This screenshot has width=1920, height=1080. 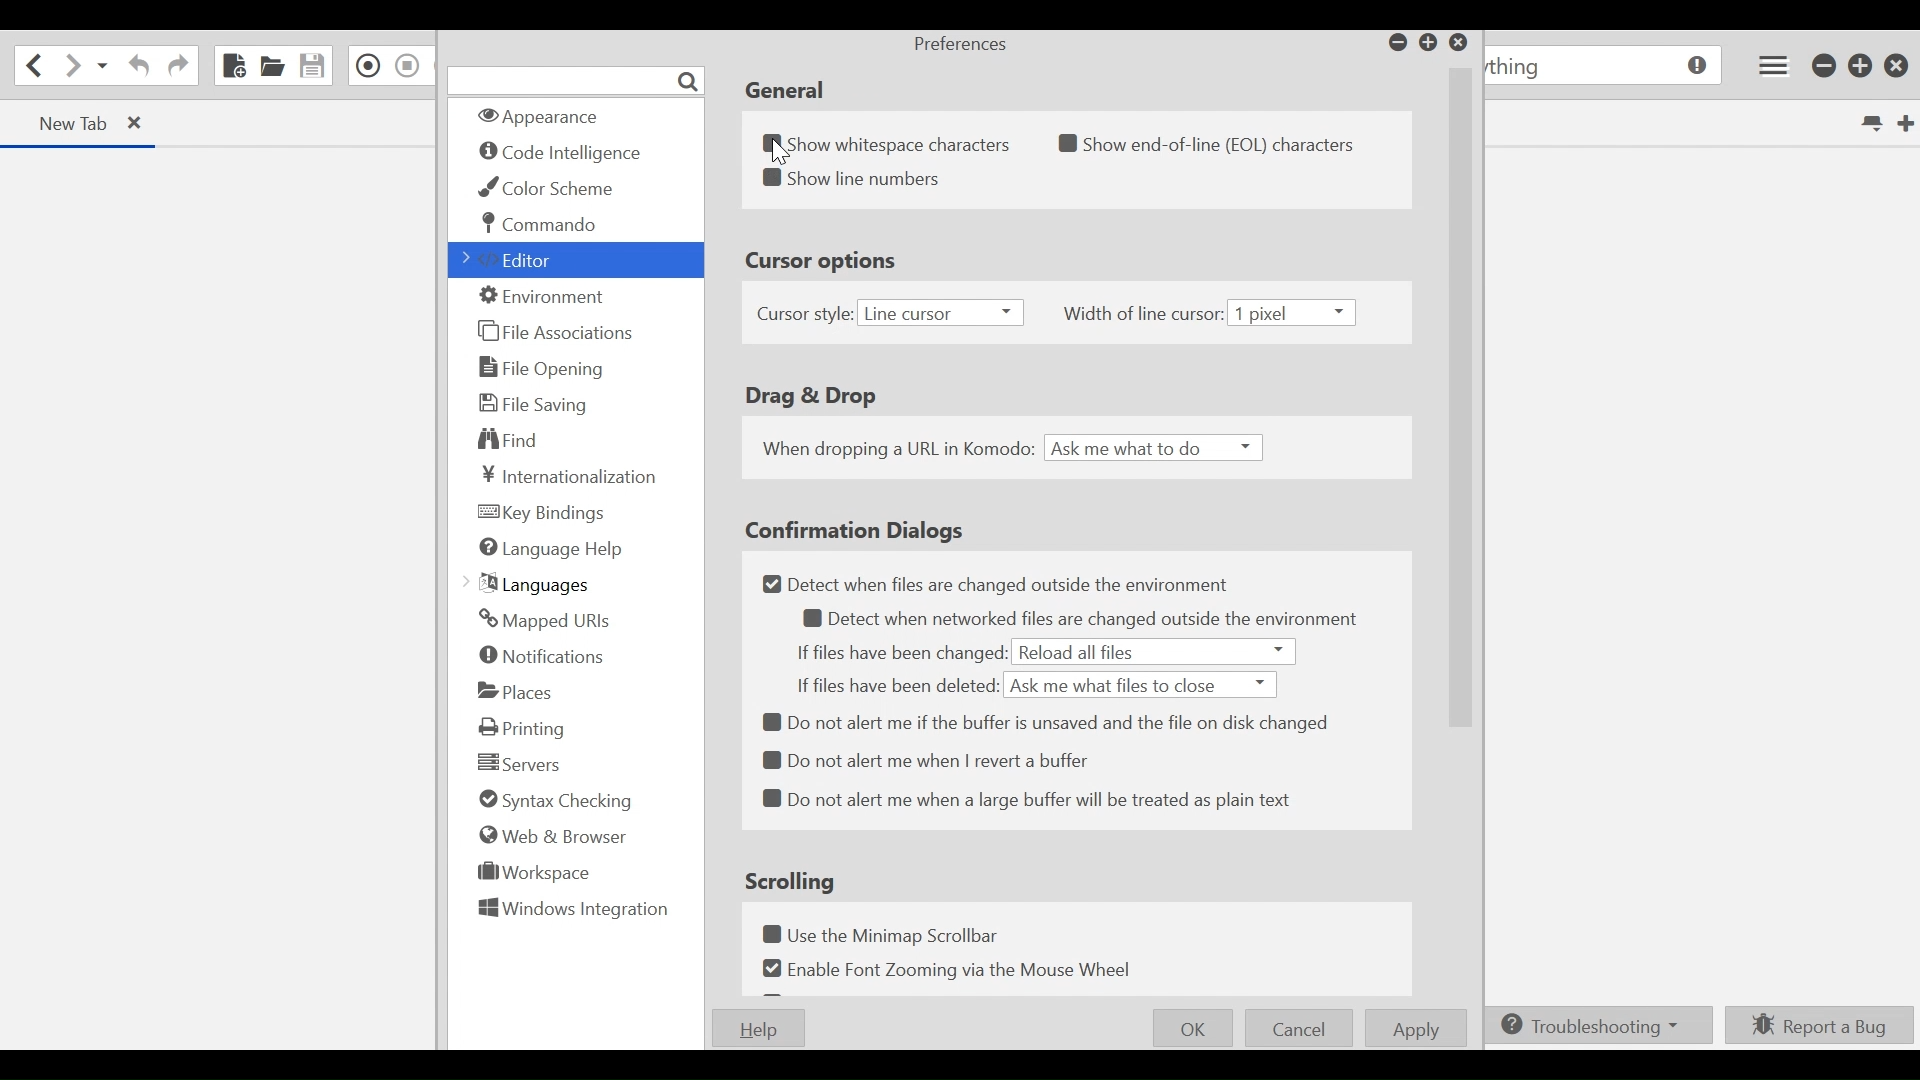 I want to click on Open File, so click(x=271, y=66).